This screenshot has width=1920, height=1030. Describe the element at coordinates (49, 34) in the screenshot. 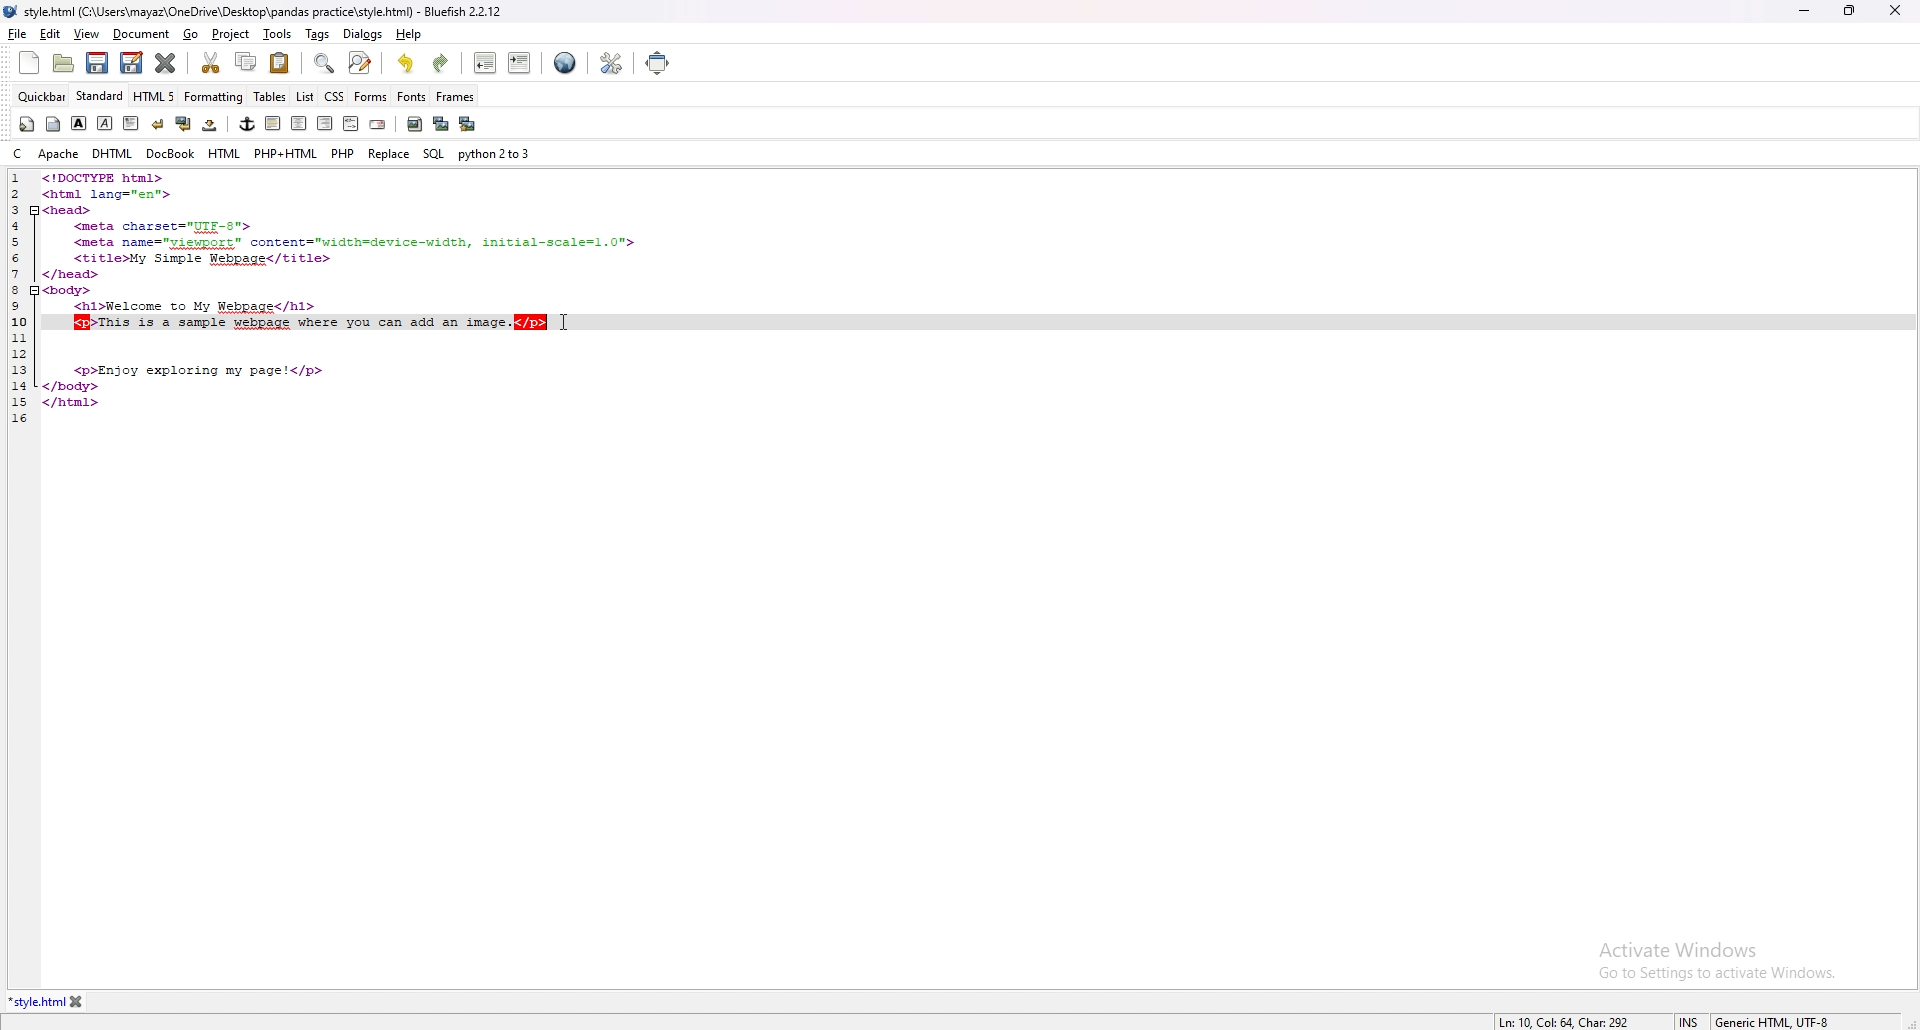

I see `edit` at that location.